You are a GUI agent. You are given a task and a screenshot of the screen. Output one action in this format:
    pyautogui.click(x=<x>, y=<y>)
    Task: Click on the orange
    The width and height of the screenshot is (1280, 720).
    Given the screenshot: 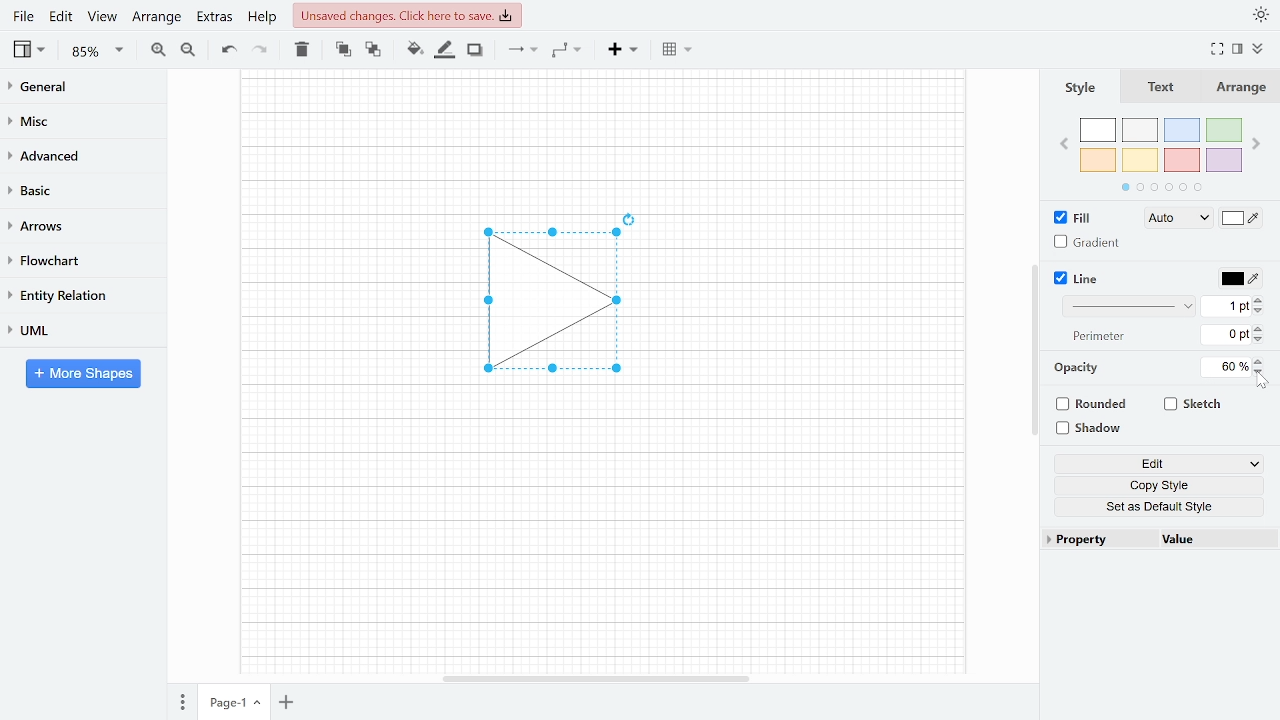 What is the action you would take?
    pyautogui.click(x=1098, y=160)
    